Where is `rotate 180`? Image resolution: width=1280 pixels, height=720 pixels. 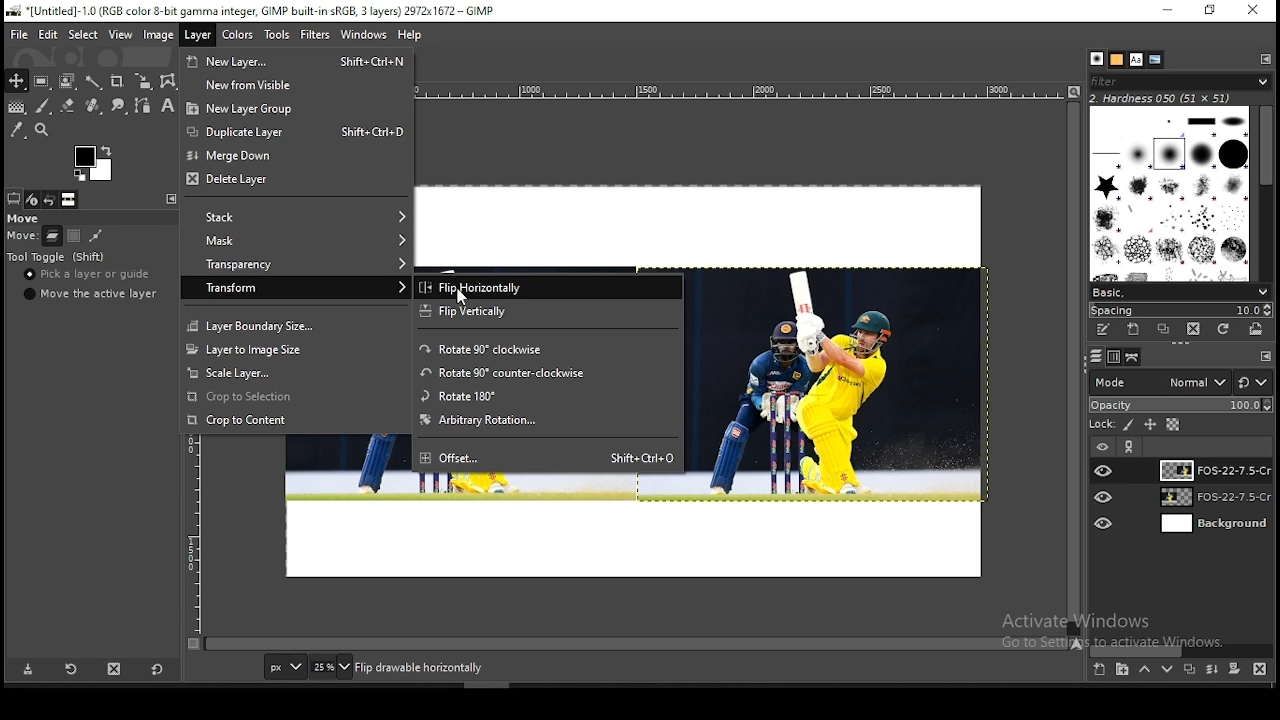 rotate 180 is located at coordinates (547, 396).